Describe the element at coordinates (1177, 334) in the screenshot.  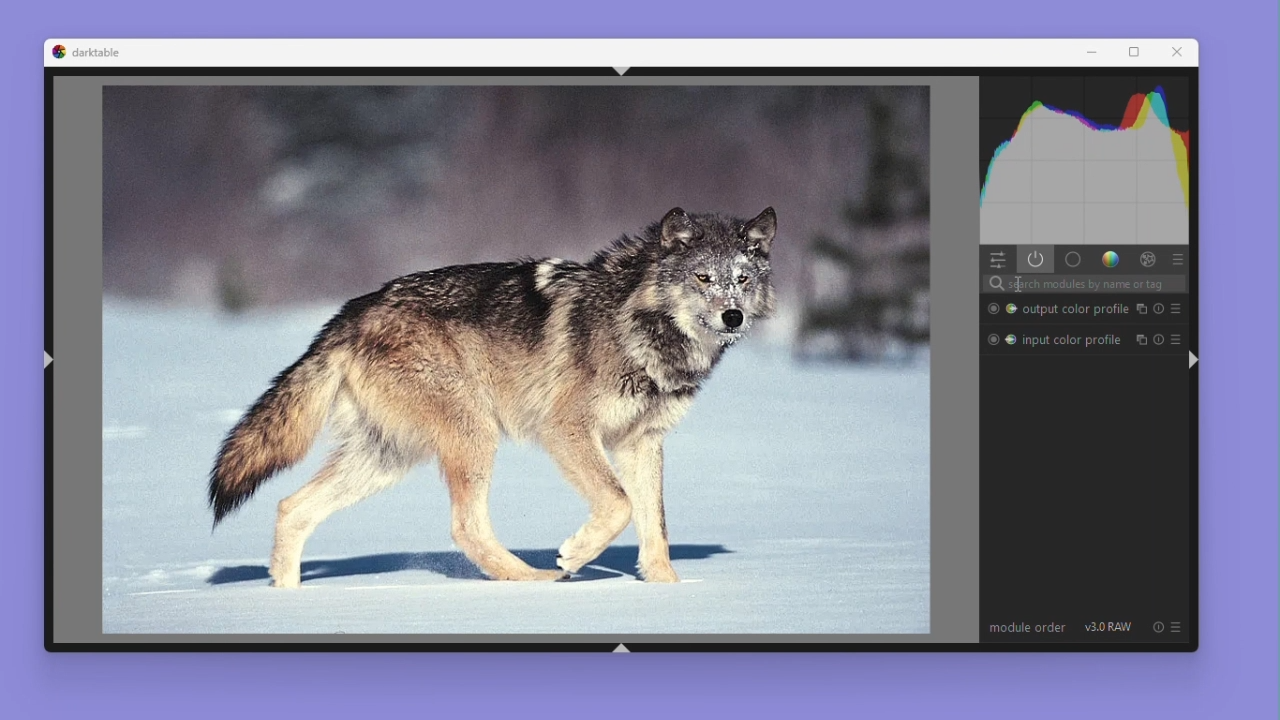
I see `preset ` at that location.